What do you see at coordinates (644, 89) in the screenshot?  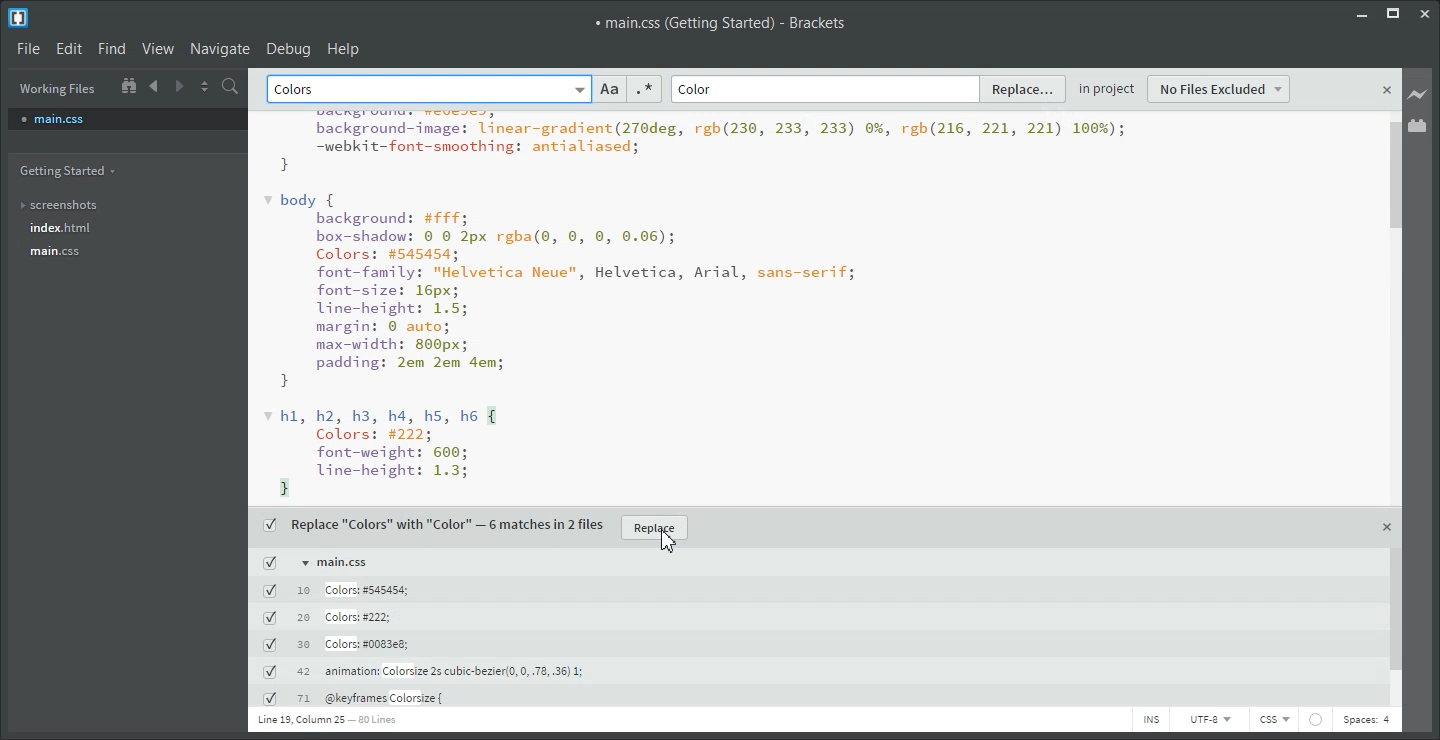 I see `Regular Expression` at bounding box center [644, 89].